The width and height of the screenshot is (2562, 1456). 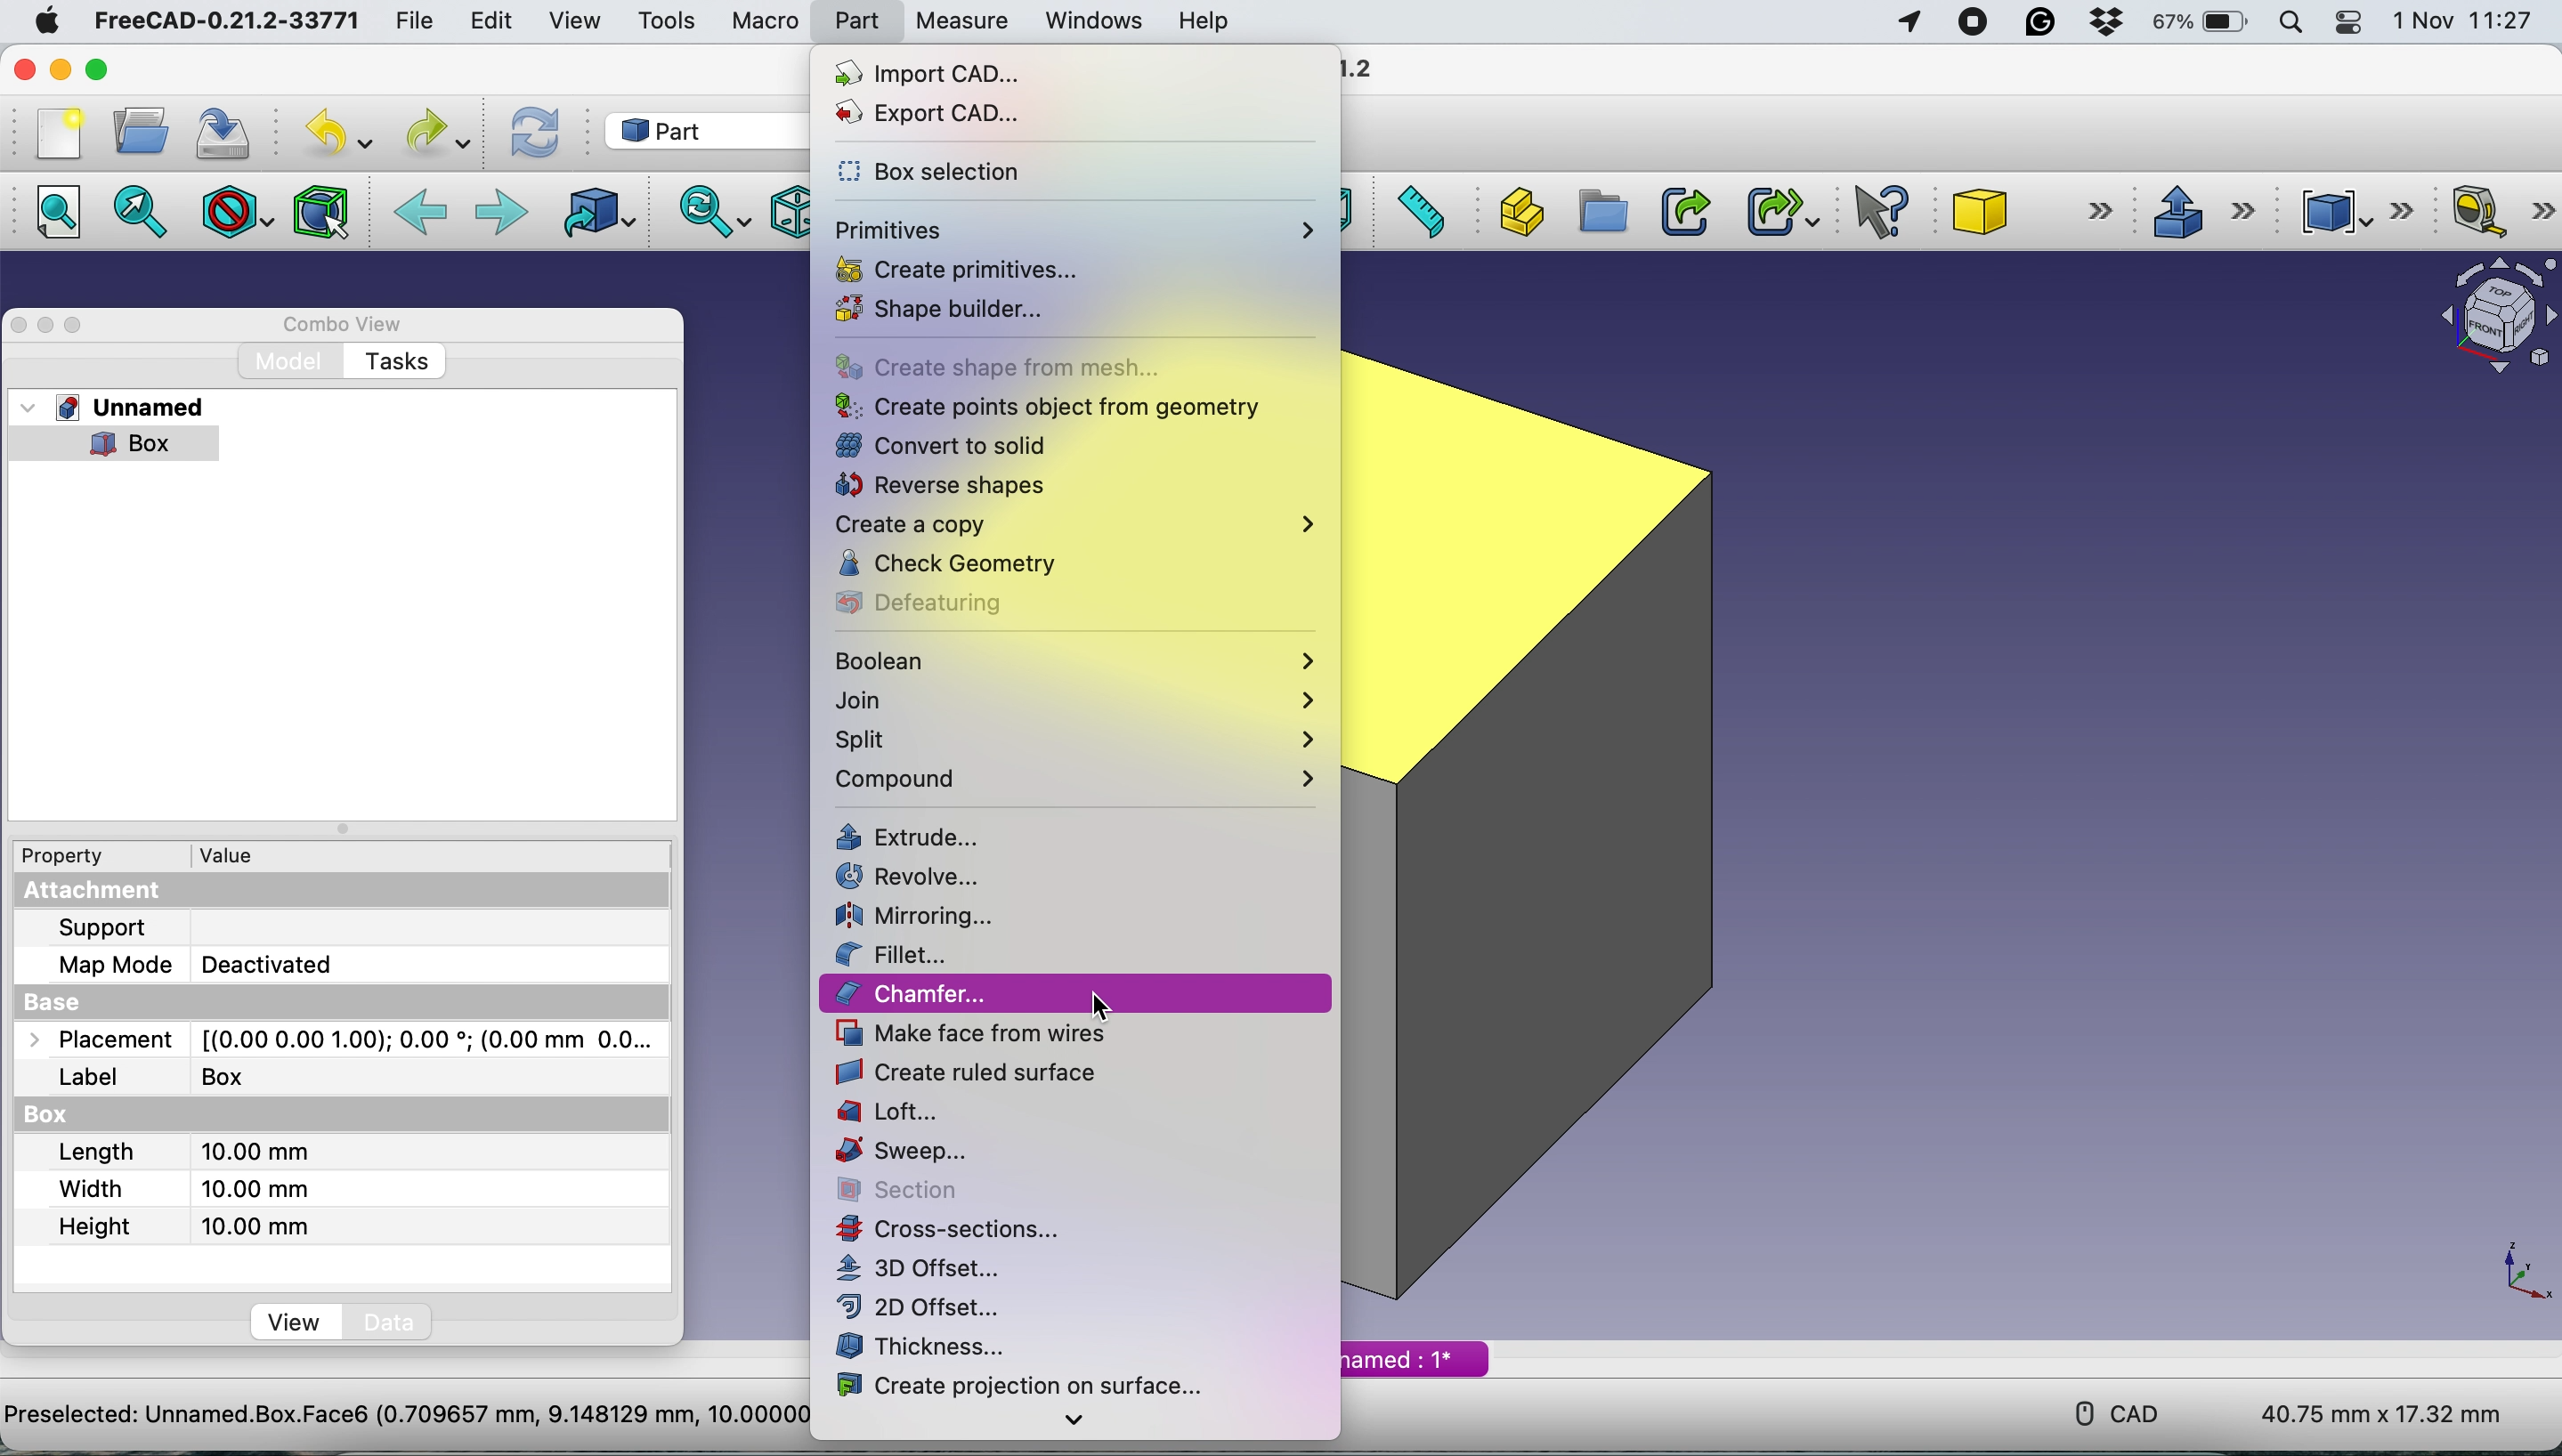 I want to click on grammarly, so click(x=2042, y=23).